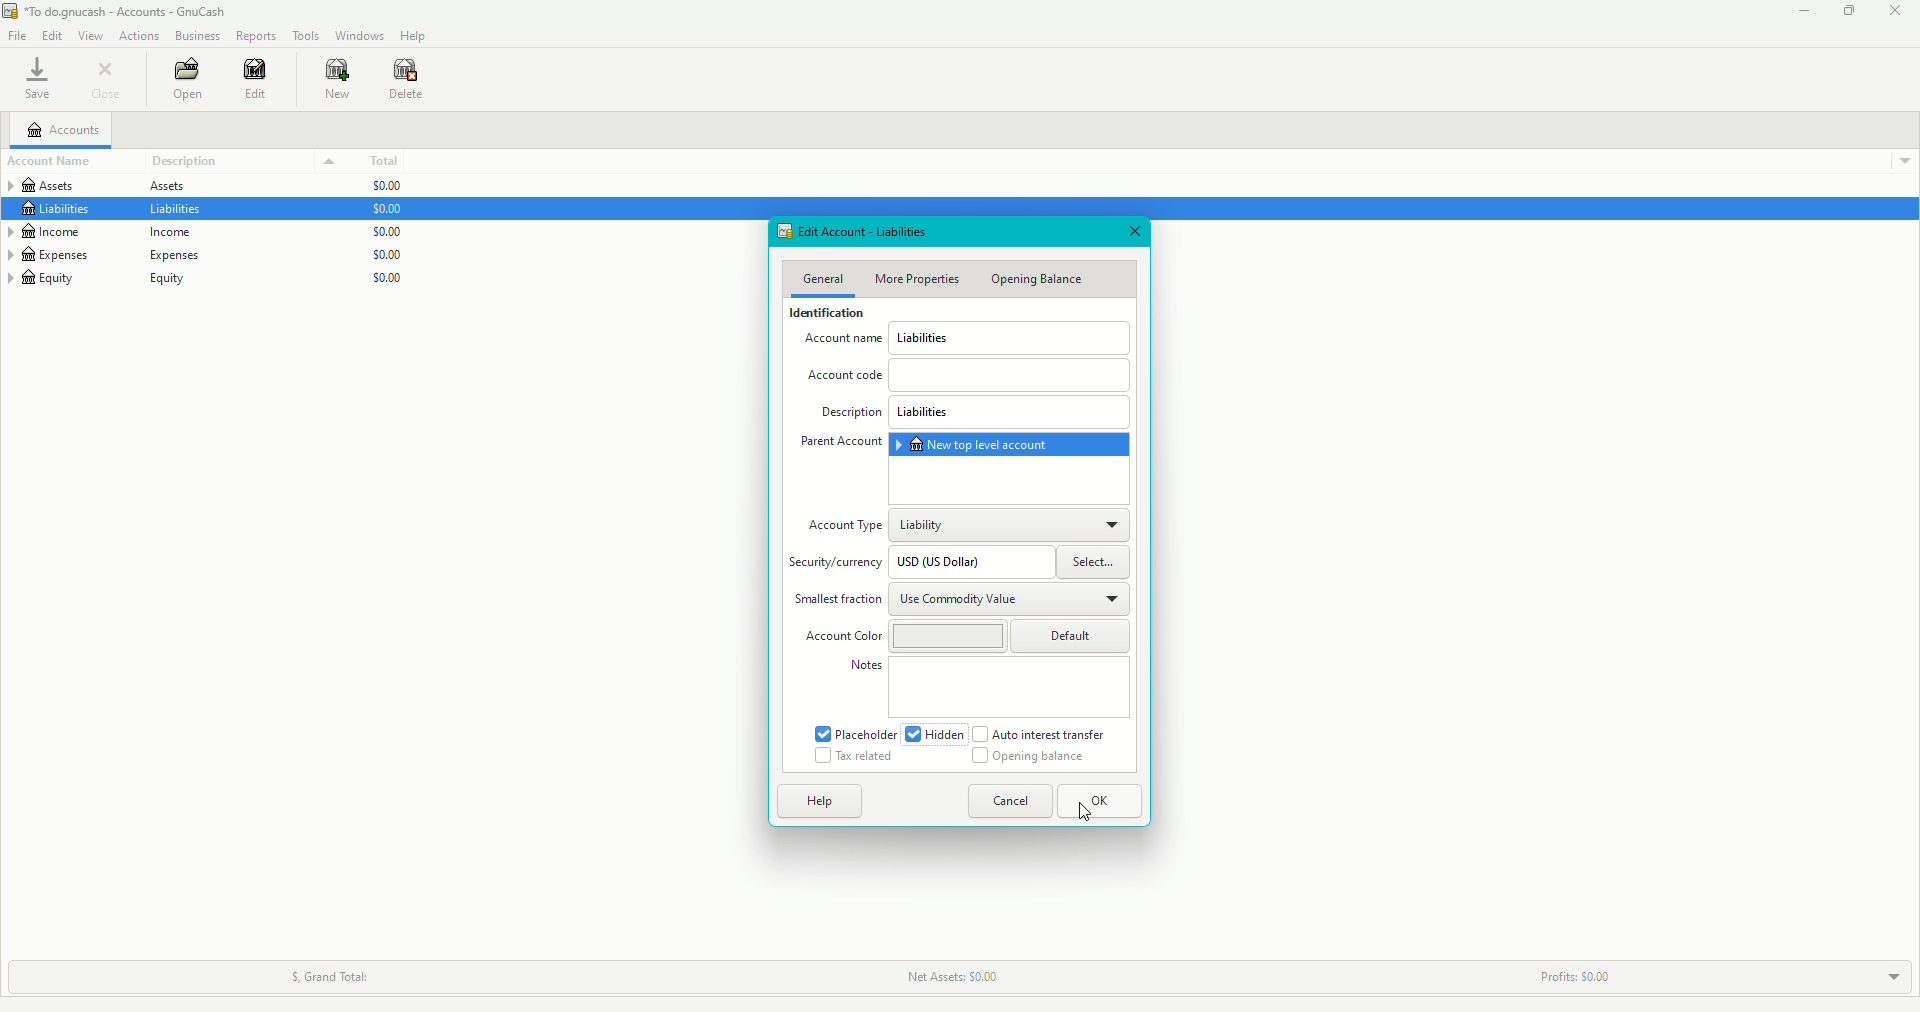  What do you see at coordinates (820, 802) in the screenshot?
I see `Help` at bounding box center [820, 802].